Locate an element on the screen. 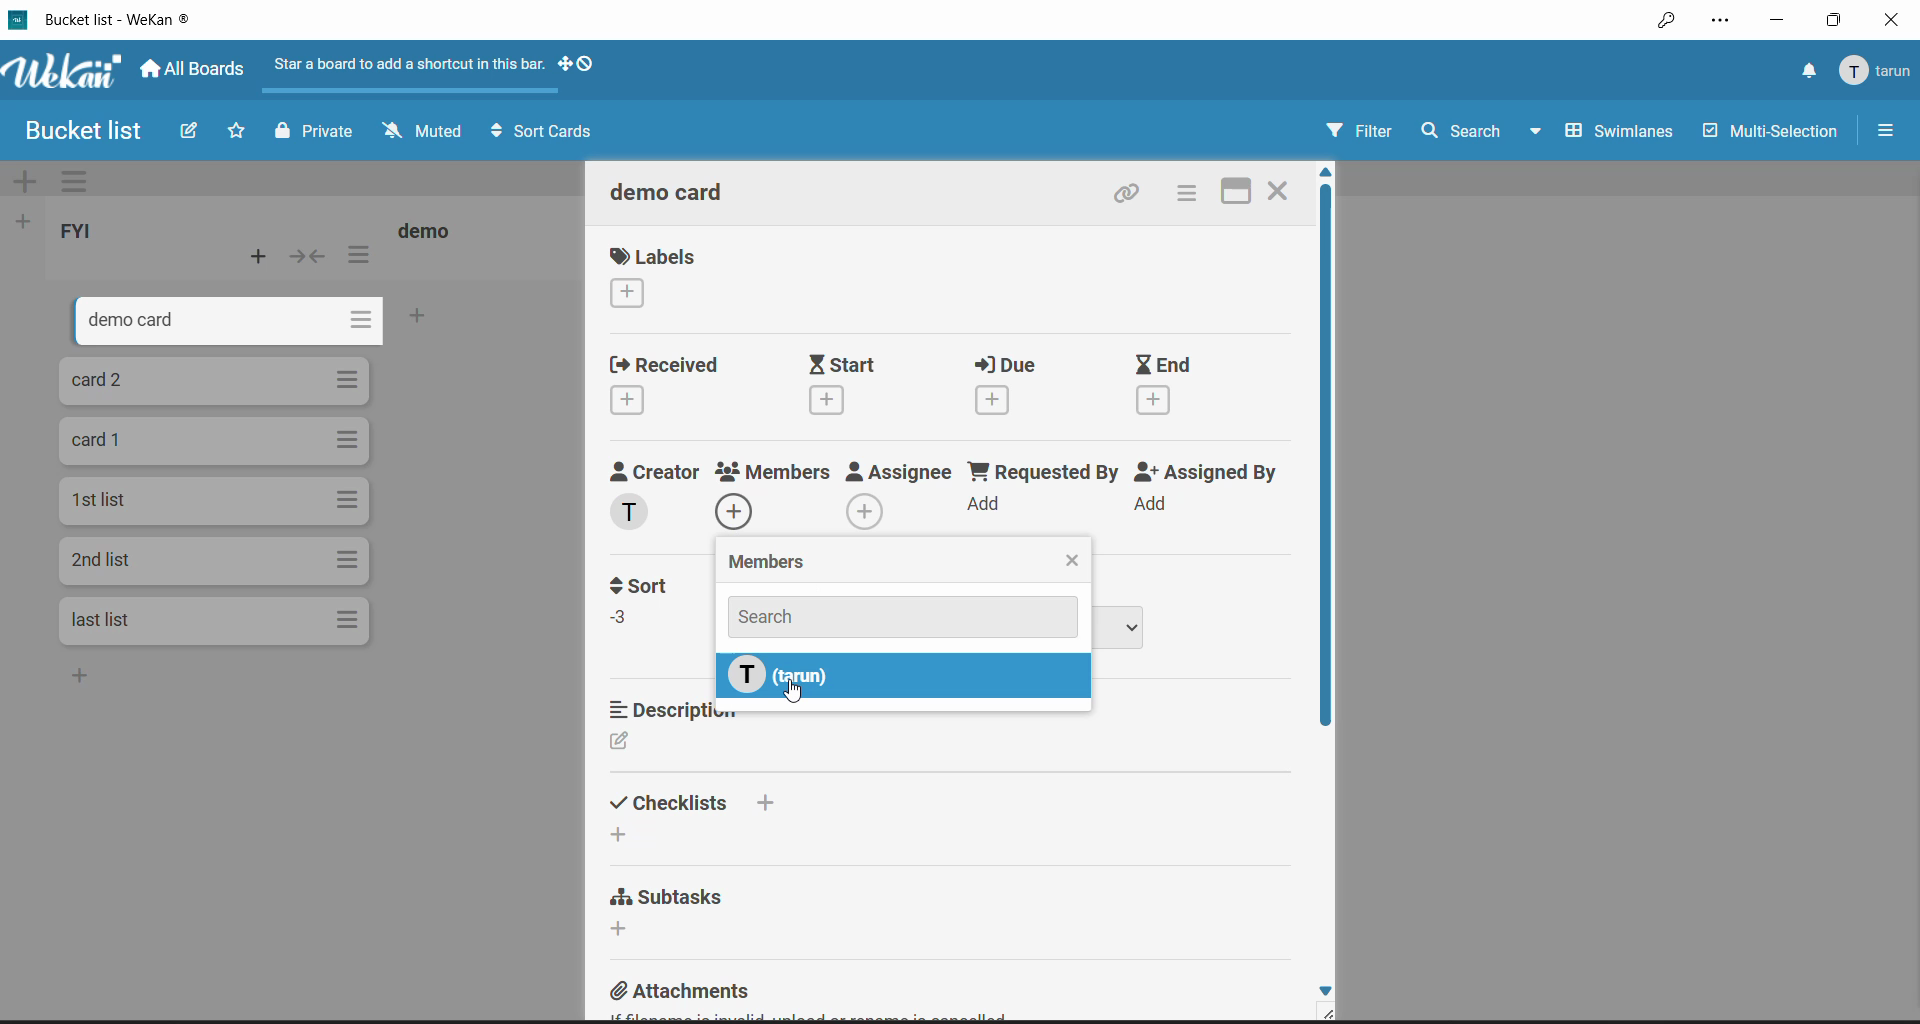 This screenshot has height=1024, width=1920. search is located at coordinates (1463, 134).